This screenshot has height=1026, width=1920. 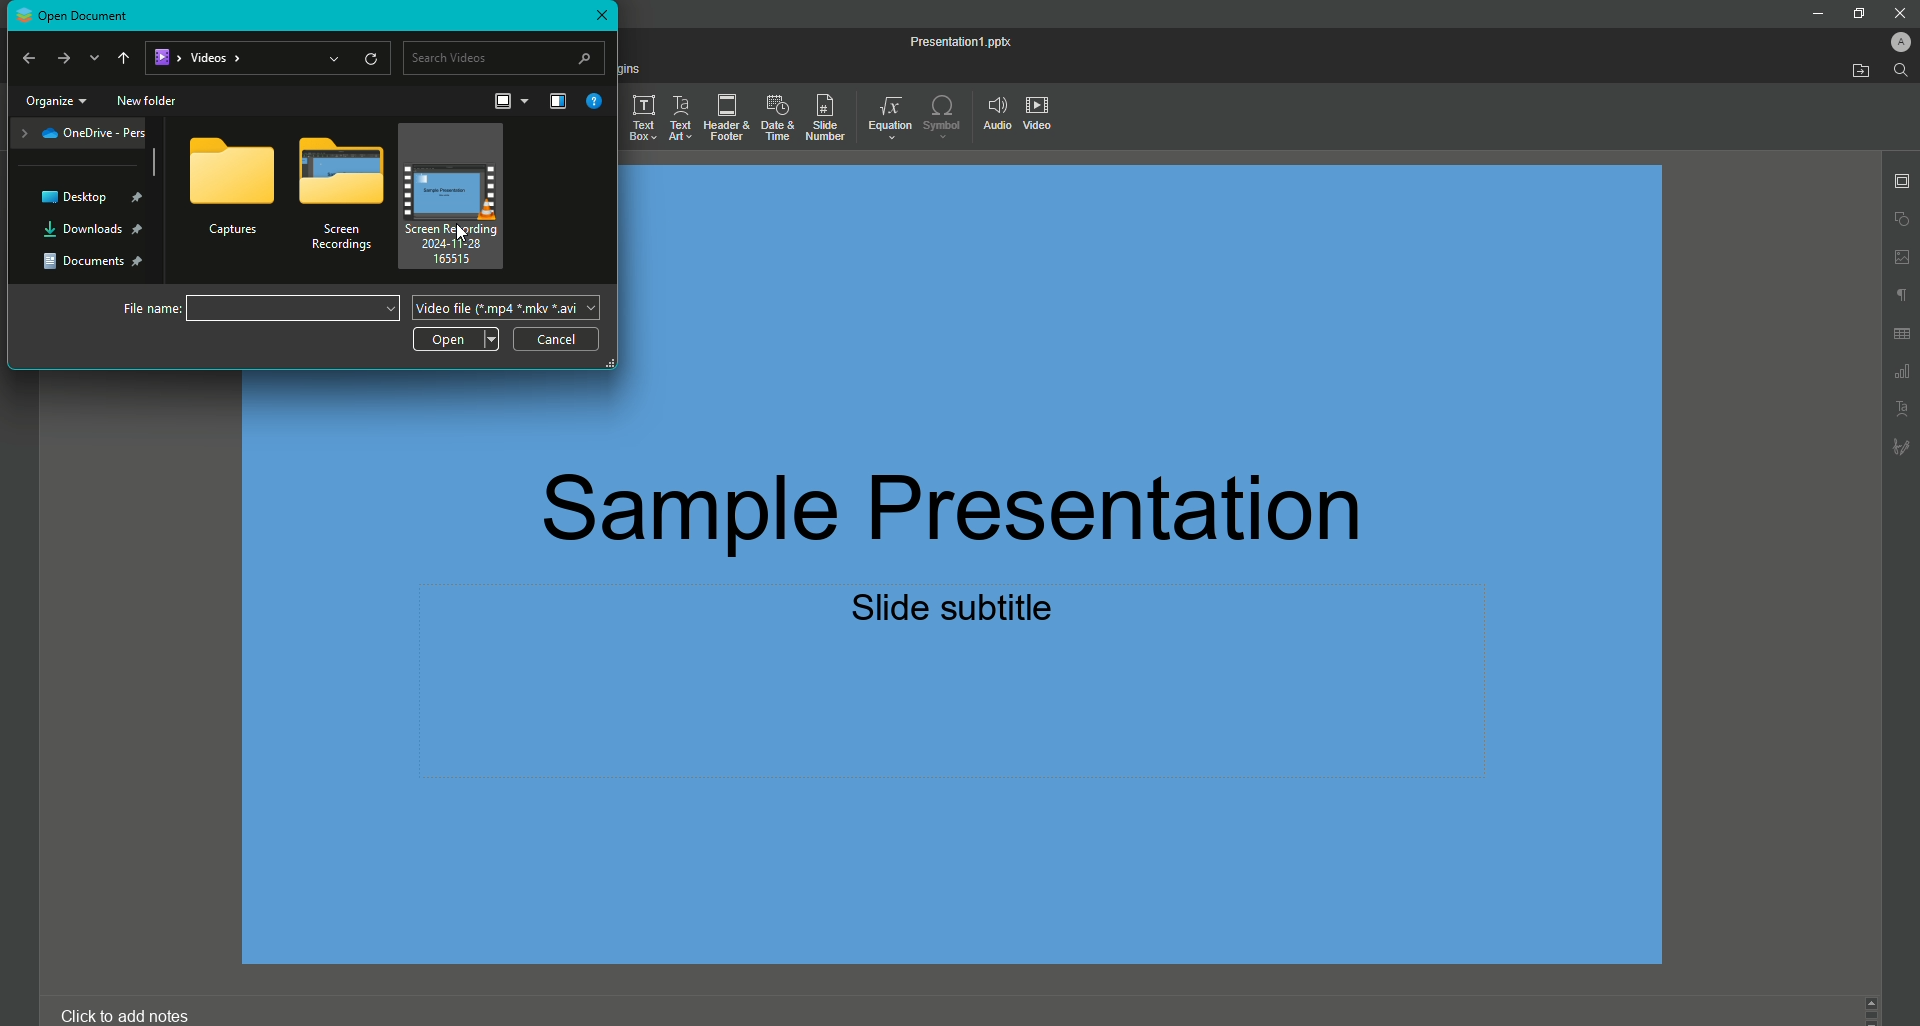 I want to click on New Folder, so click(x=154, y=101).